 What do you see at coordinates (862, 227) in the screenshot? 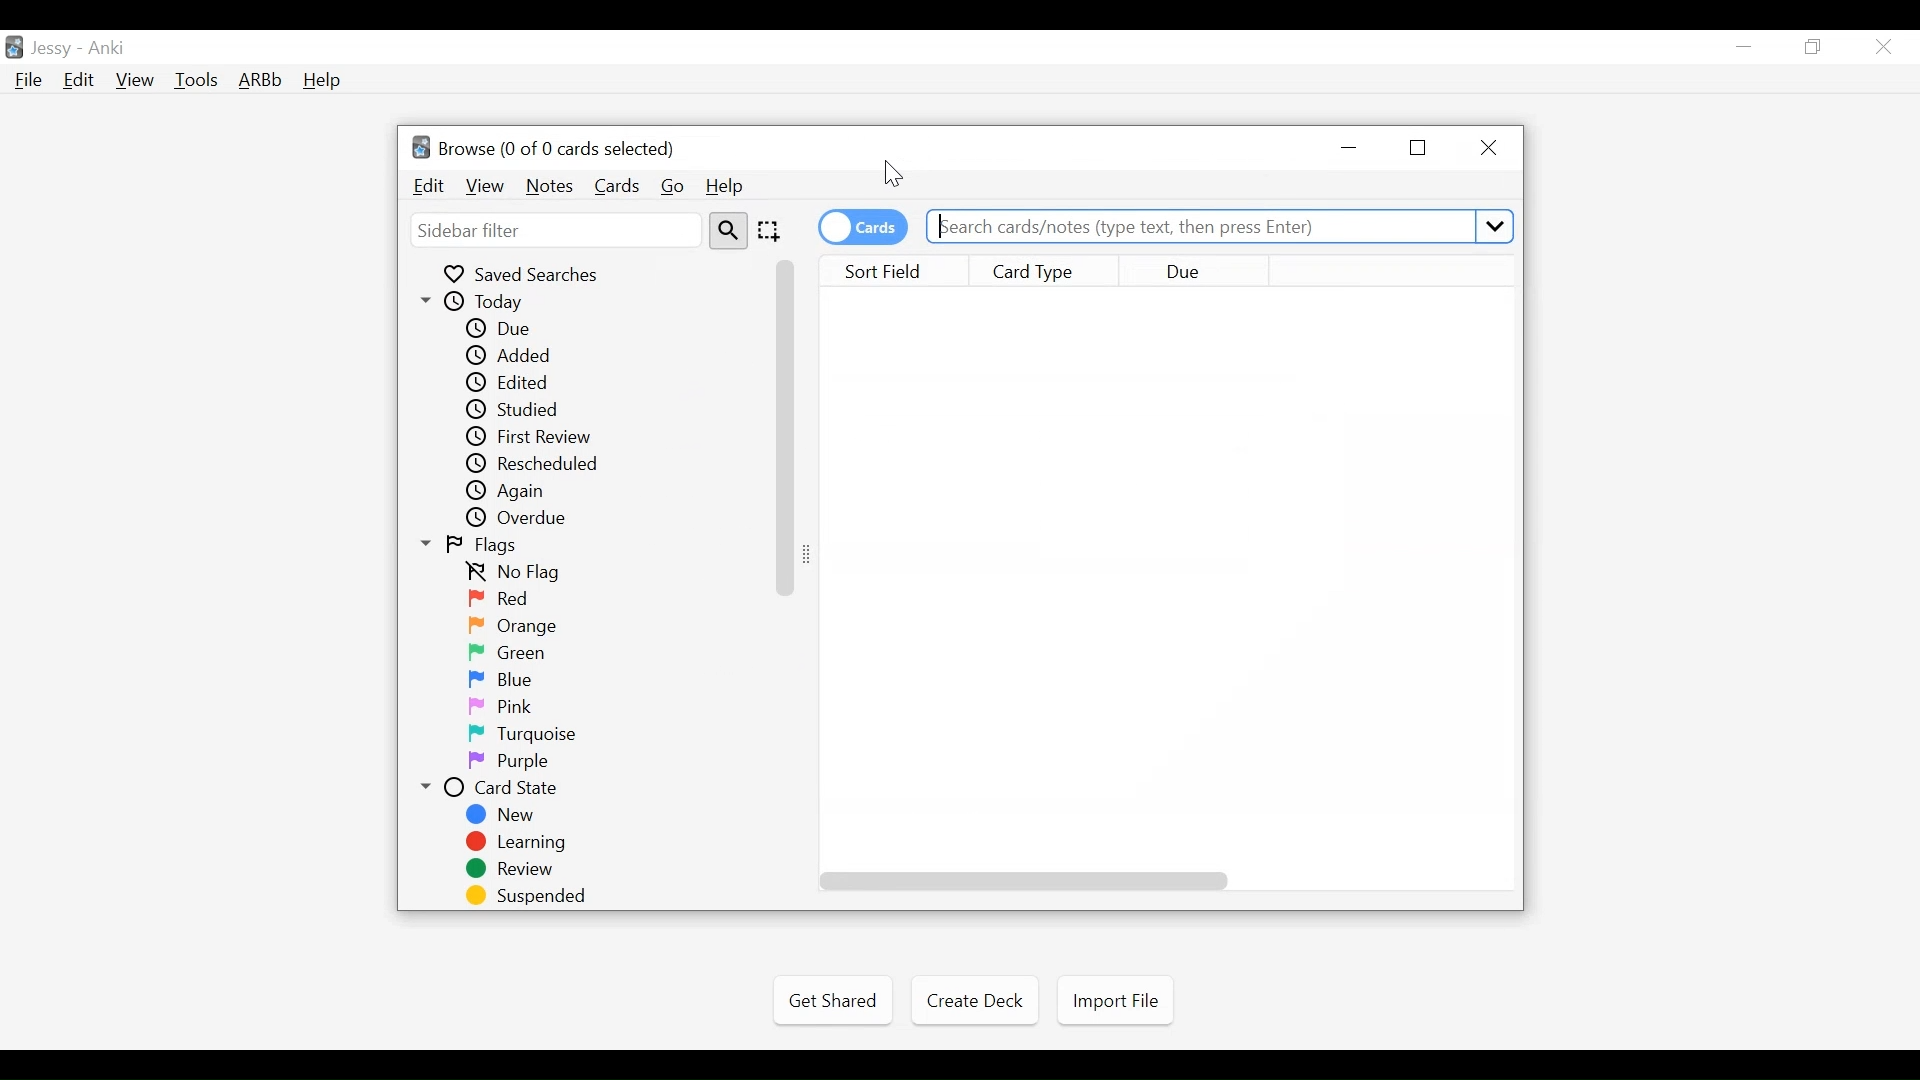
I see `Toggle Cards/Notes` at bounding box center [862, 227].